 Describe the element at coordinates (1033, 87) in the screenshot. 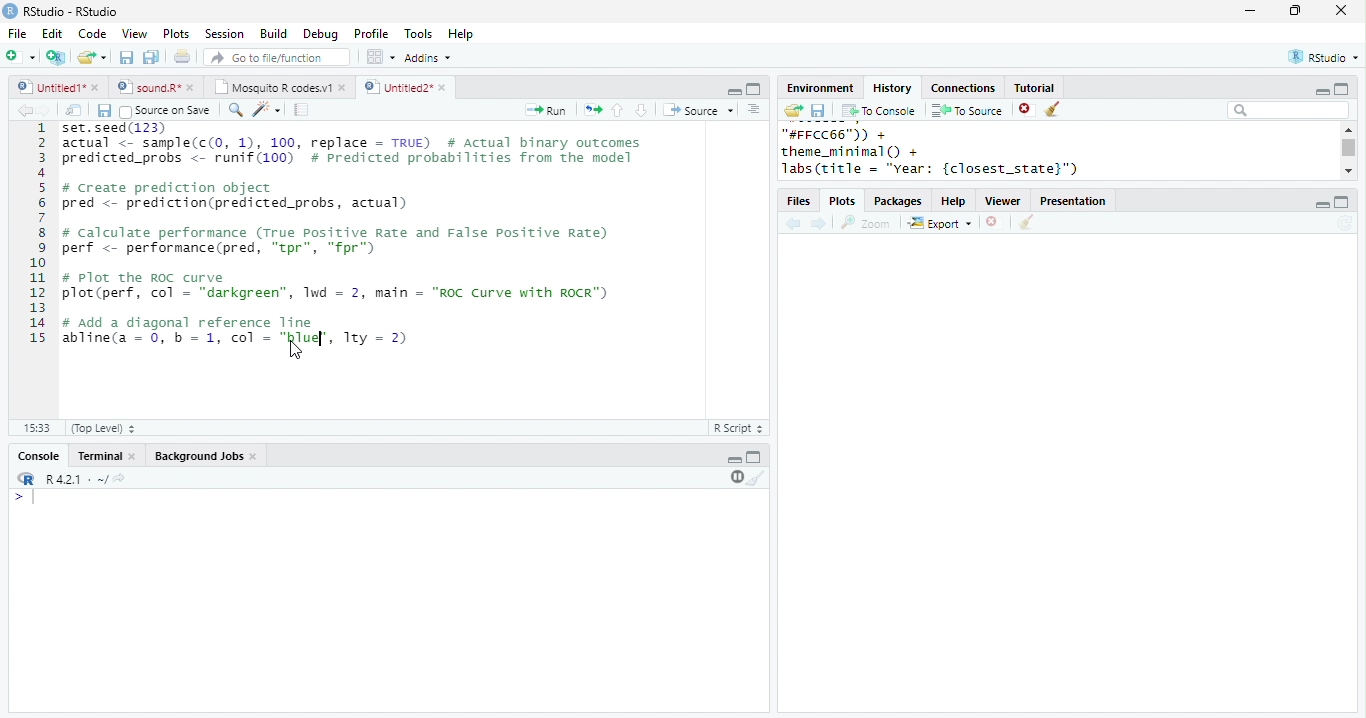

I see `Tutorial` at that location.